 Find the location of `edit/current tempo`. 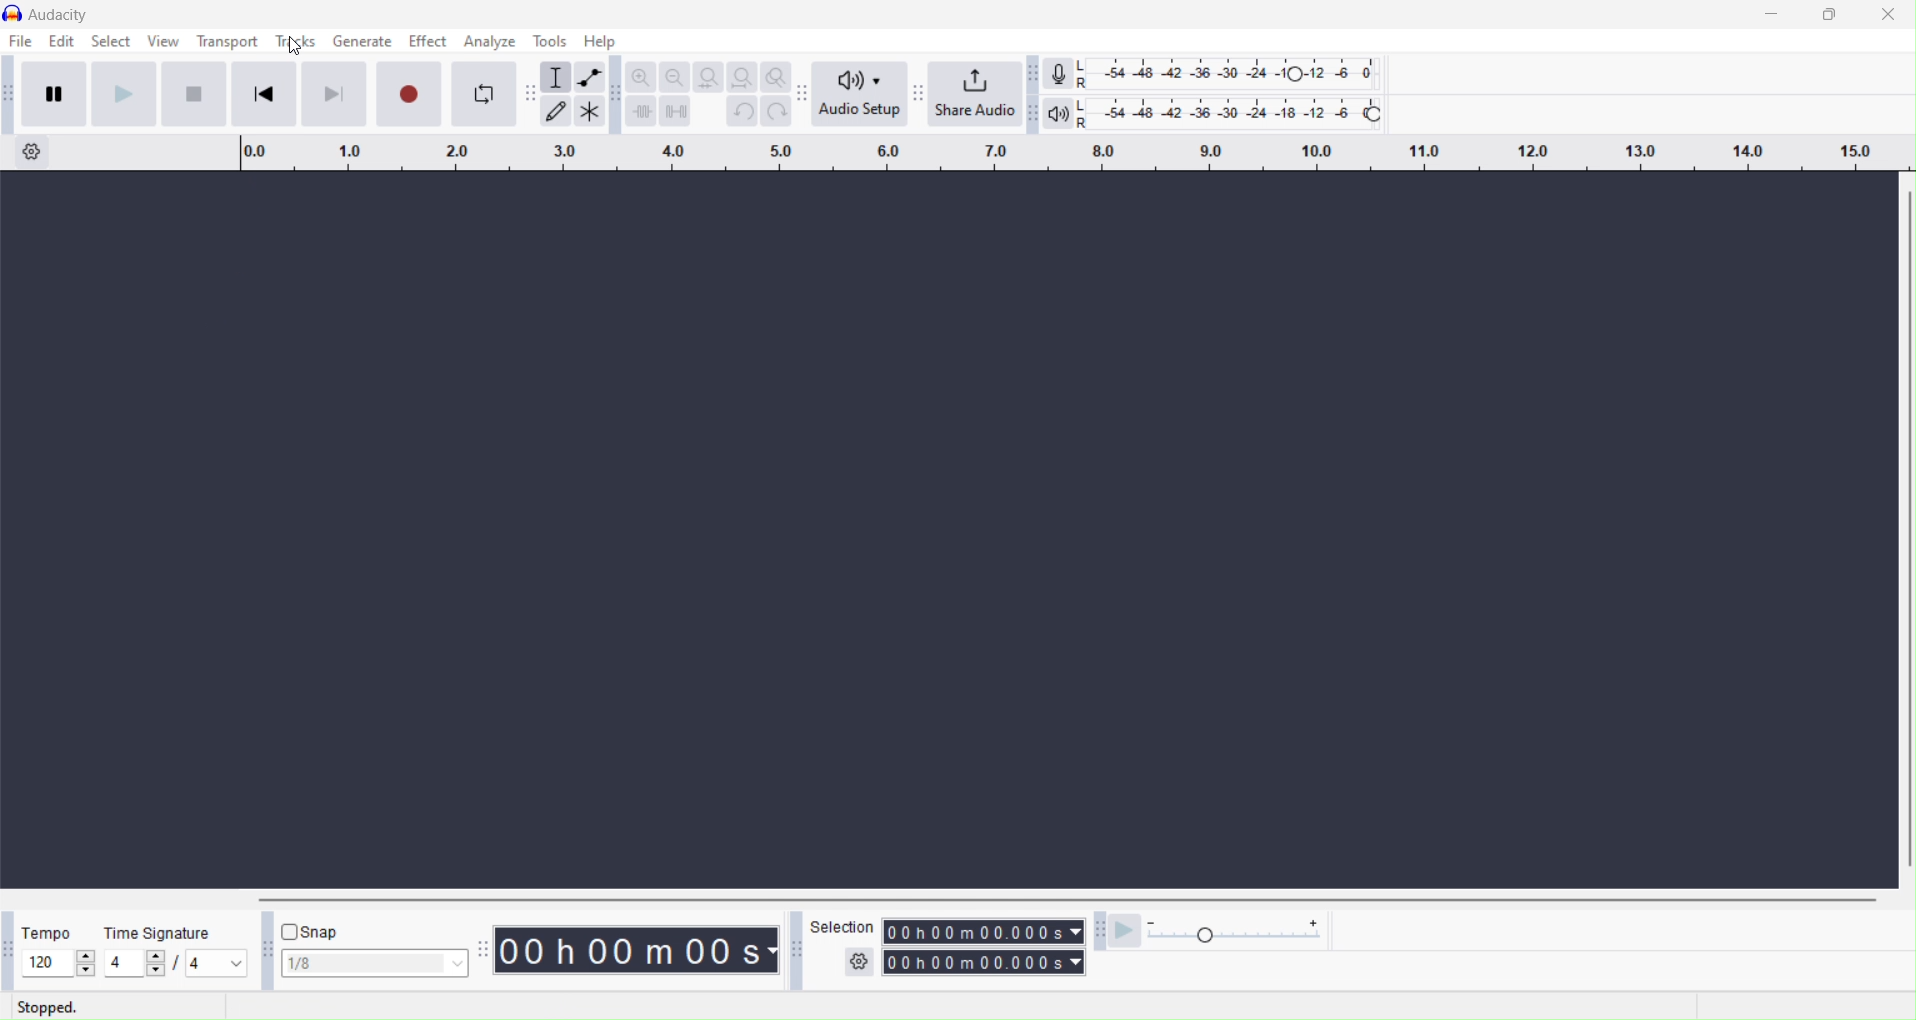

edit/current tempo is located at coordinates (41, 963).